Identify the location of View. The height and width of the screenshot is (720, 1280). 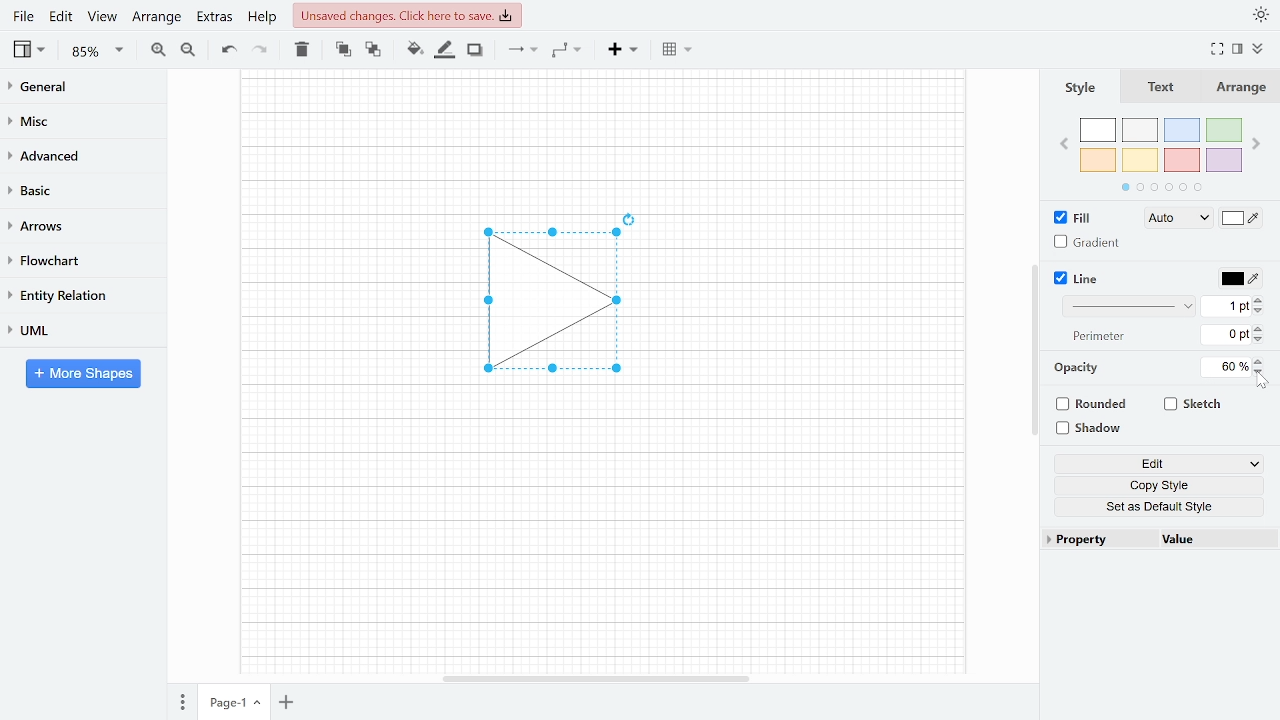
(102, 16).